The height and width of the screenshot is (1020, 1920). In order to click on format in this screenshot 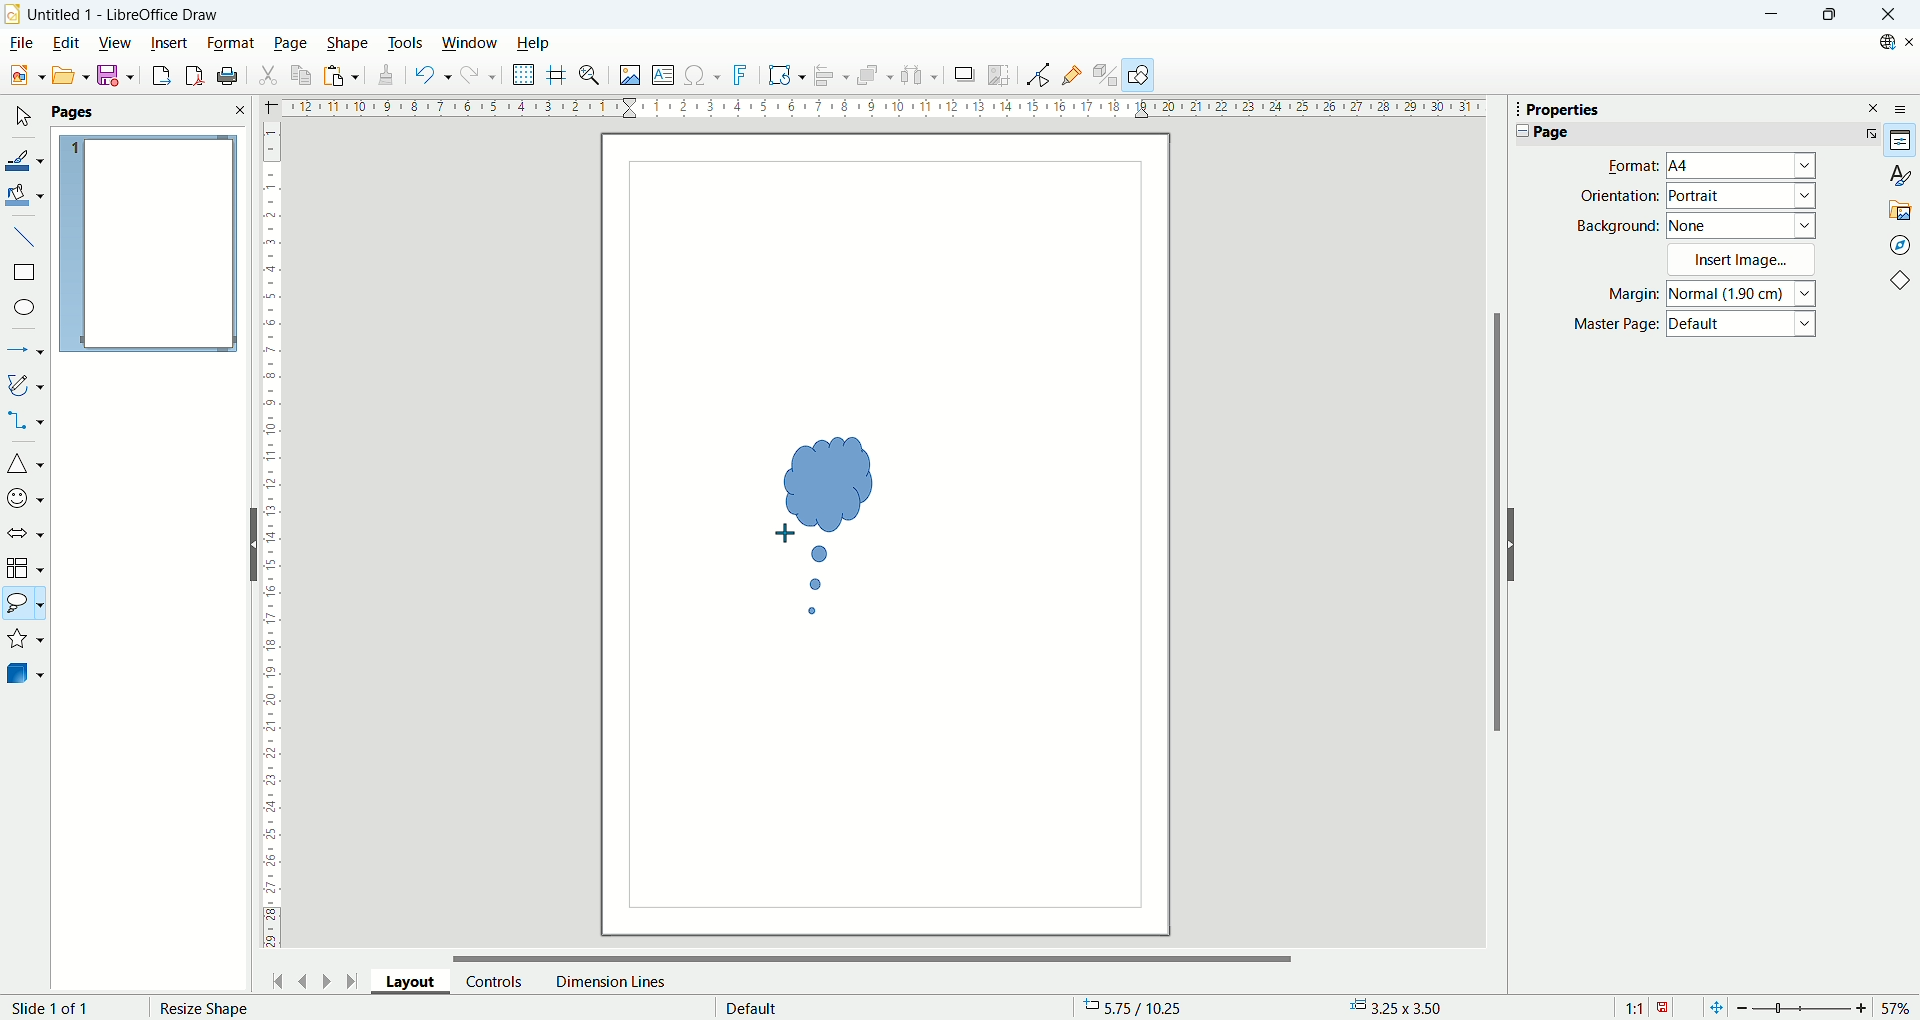, I will do `click(231, 42)`.